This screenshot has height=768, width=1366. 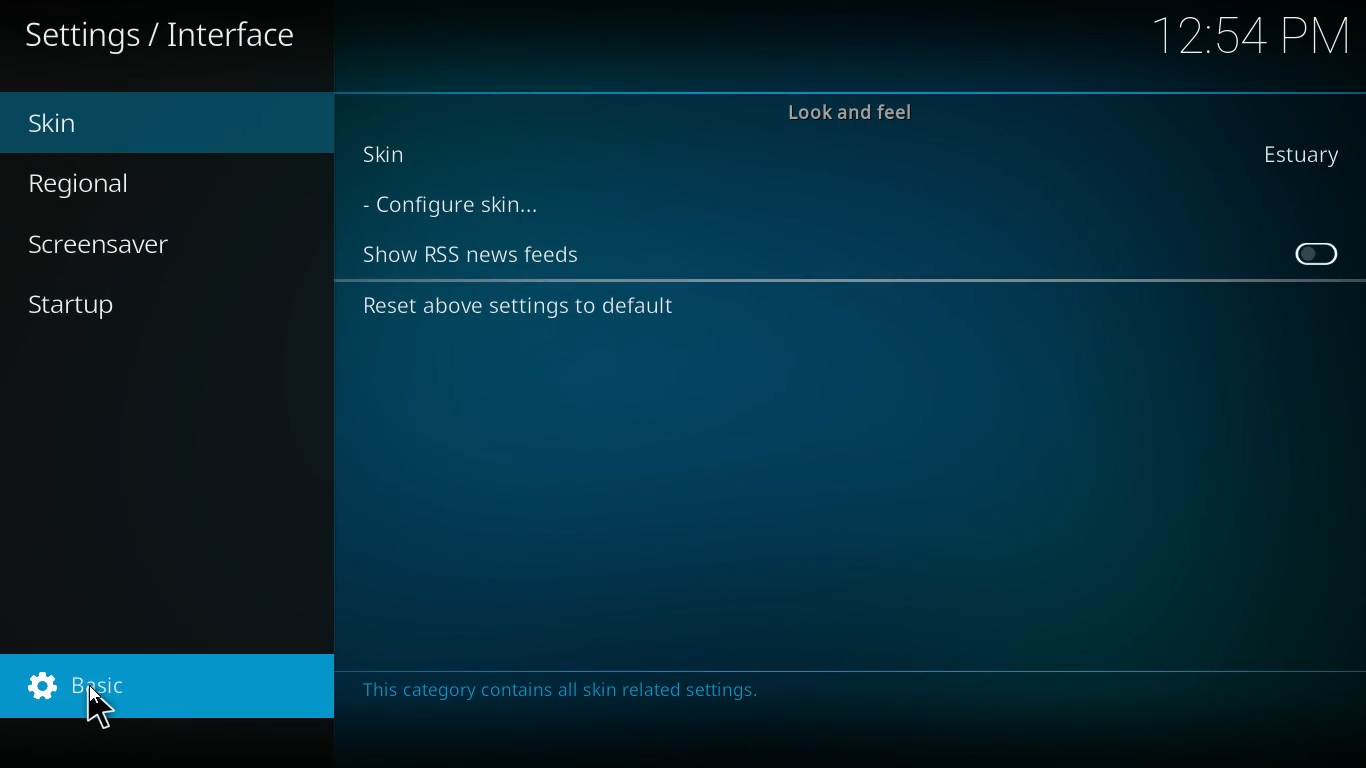 I want to click on settings, so click(x=166, y=37).